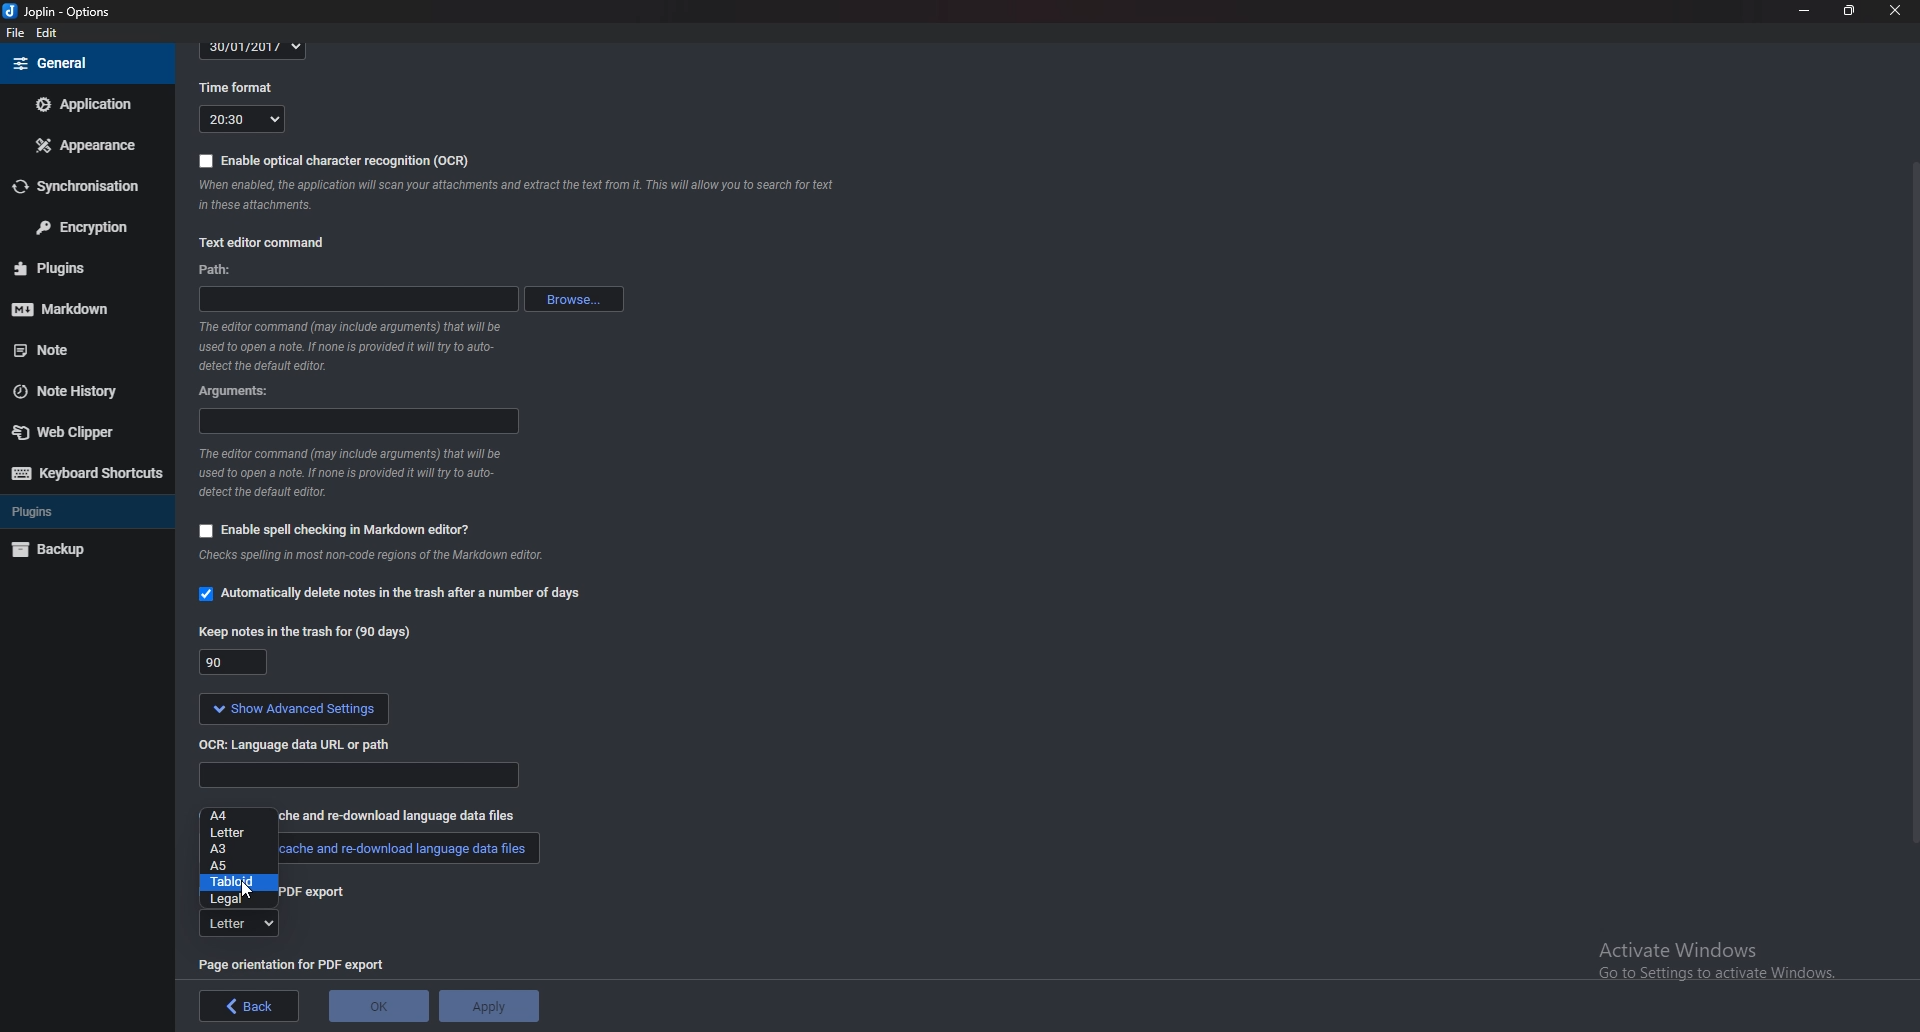 This screenshot has height=1032, width=1920. What do you see at coordinates (1805, 10) in the screenshot?
I see `Minimize` at bounding box center [1805, 10].